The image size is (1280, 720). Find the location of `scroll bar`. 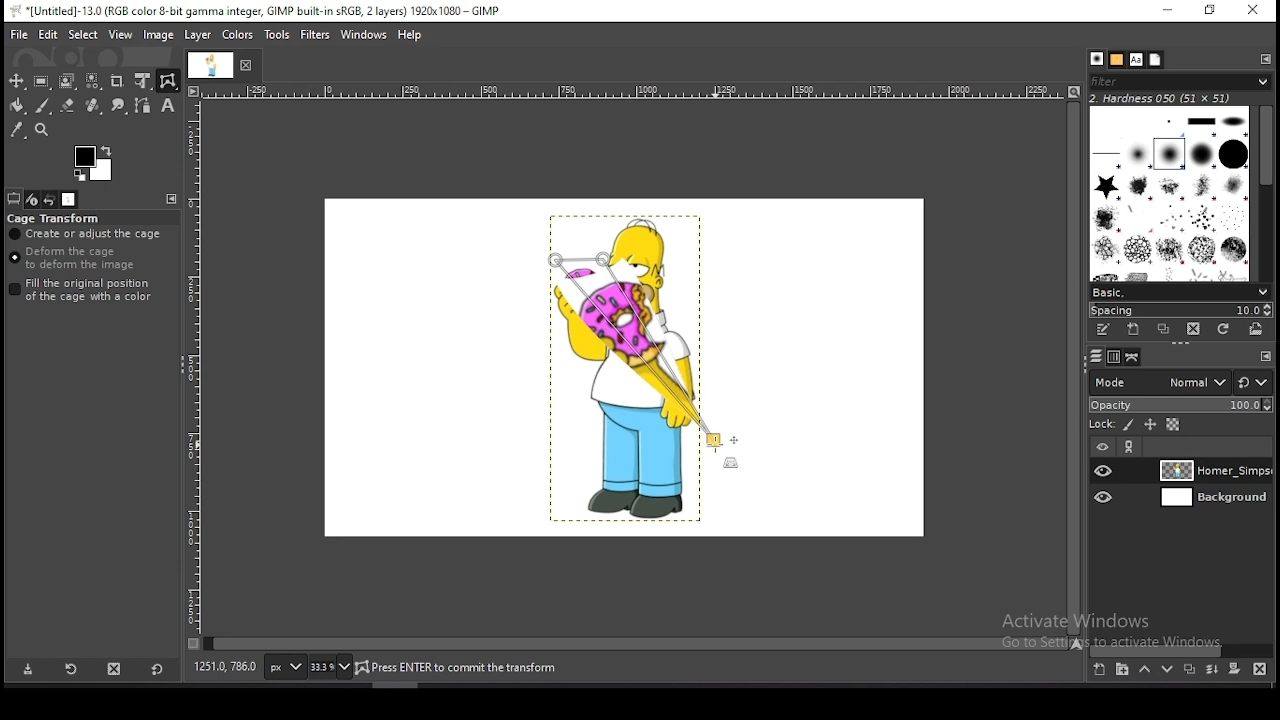

scroll bar is located at coordinates (1182, 649).